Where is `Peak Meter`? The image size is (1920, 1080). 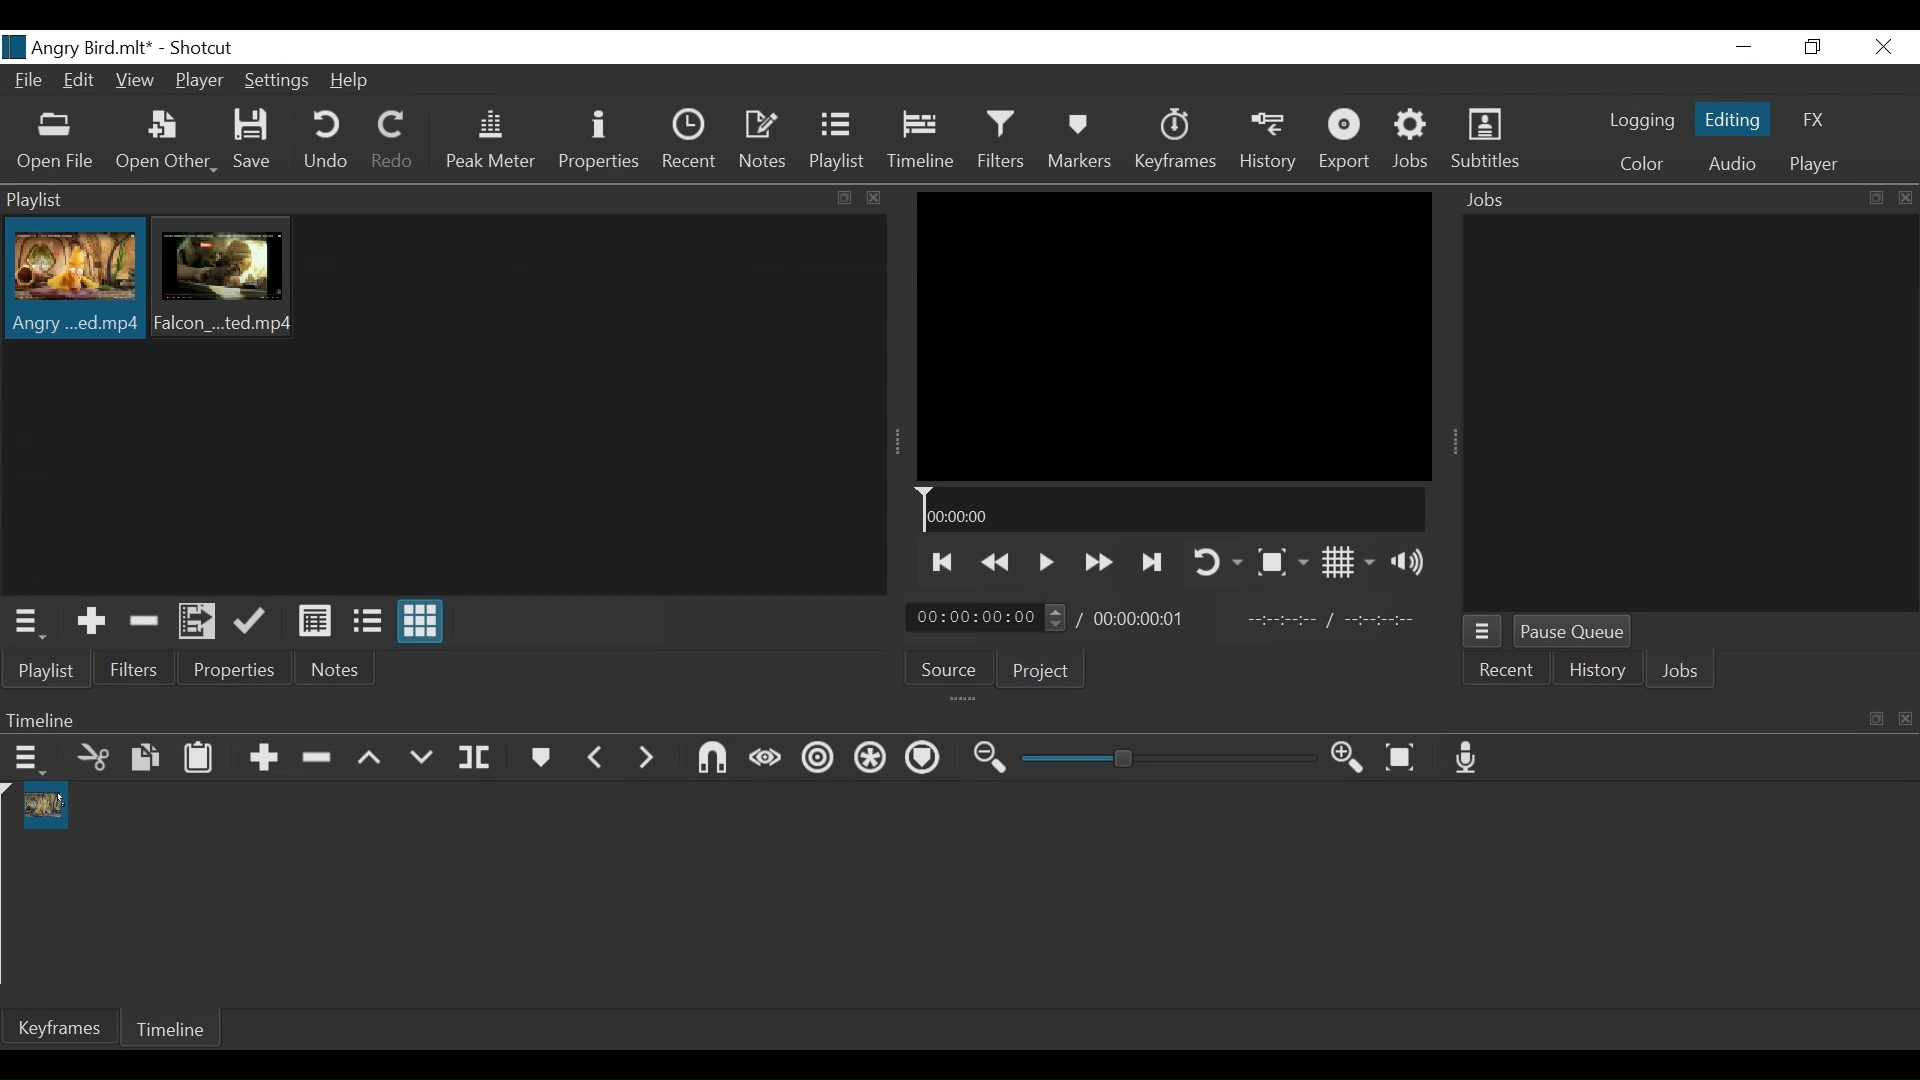
Peak Meter is located at coordinates (488, 145).